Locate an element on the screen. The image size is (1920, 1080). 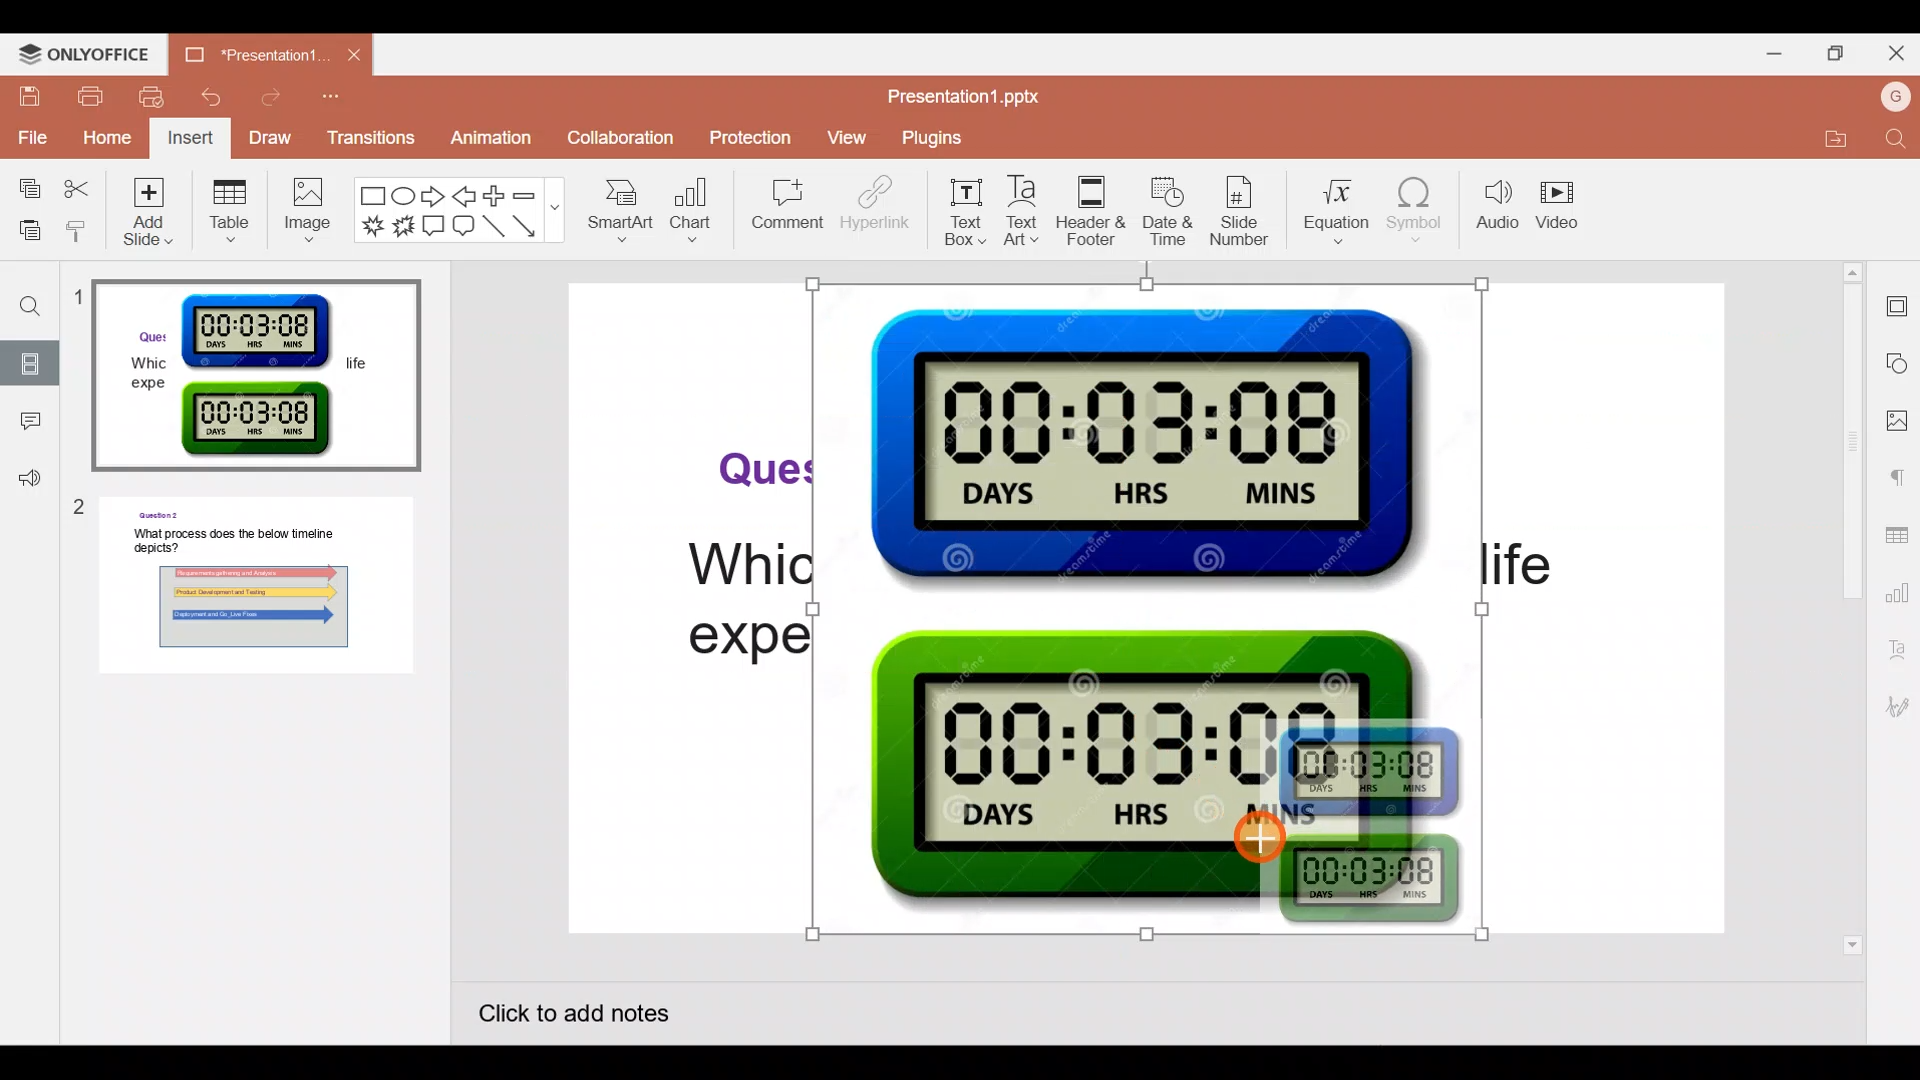
Protection is located at coordinates (750, 137).